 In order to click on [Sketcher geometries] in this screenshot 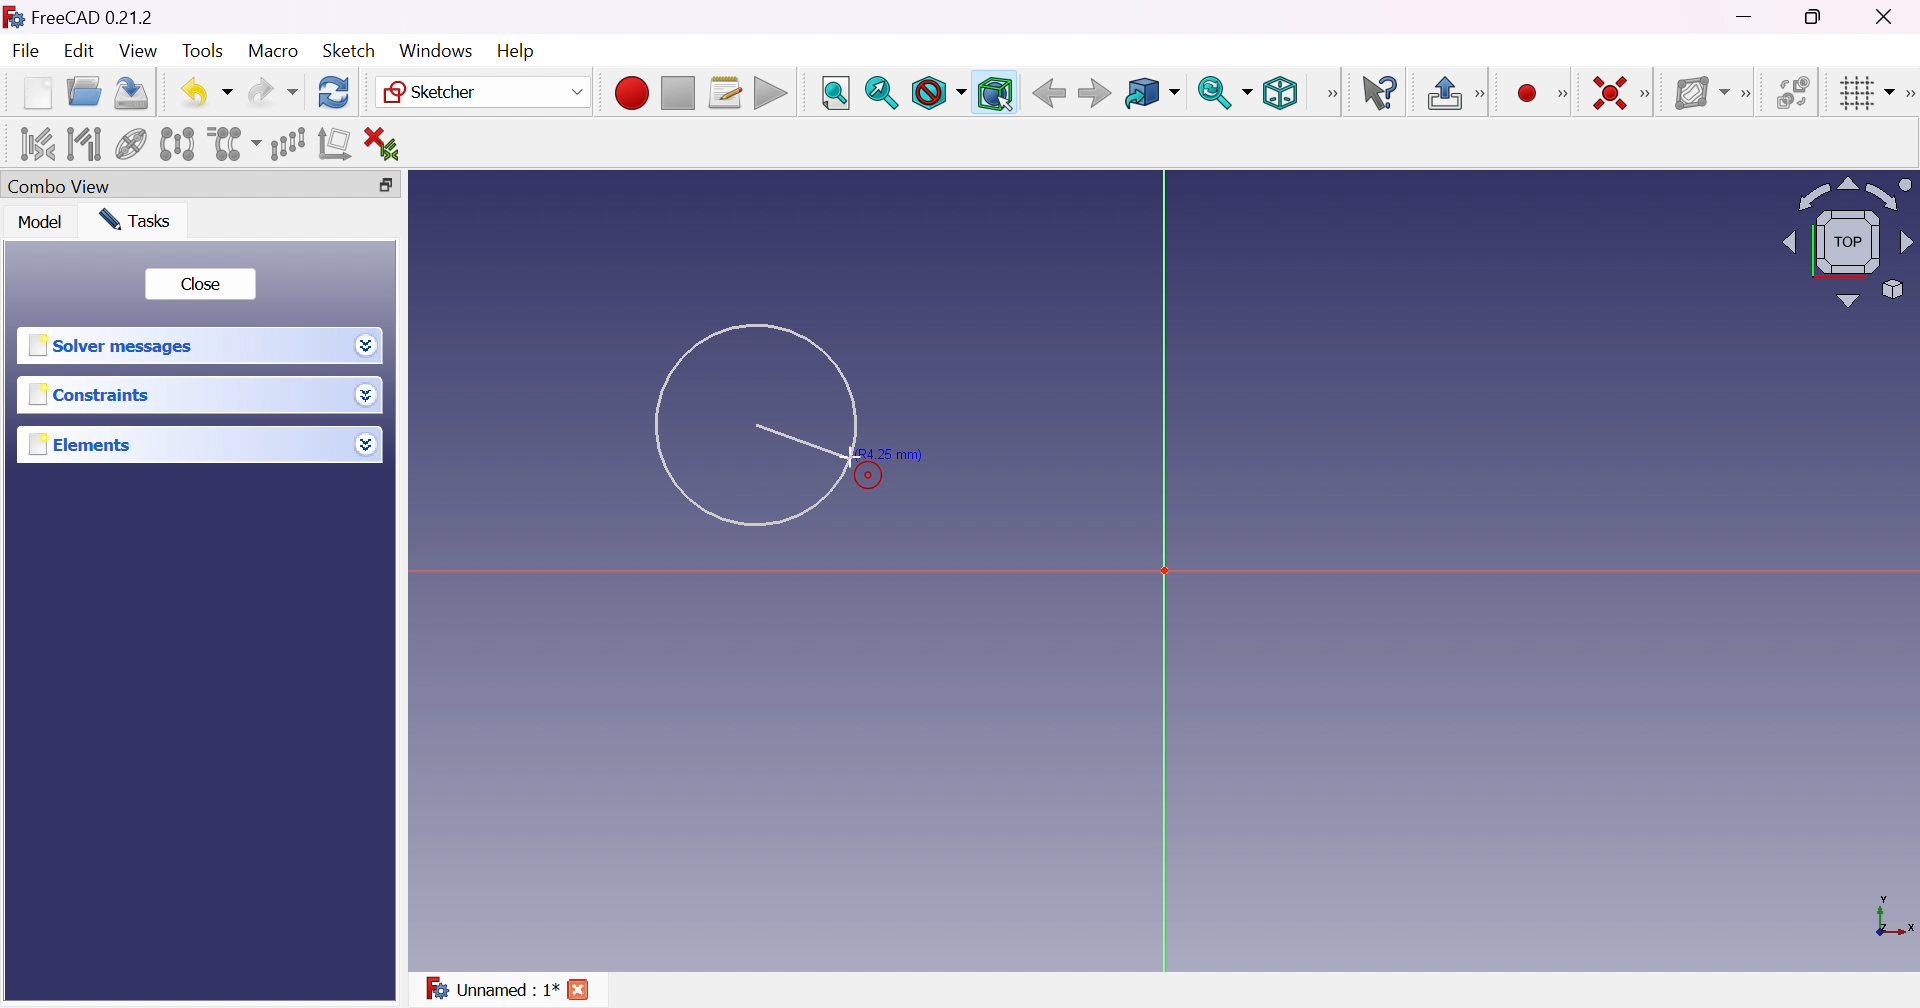, I will do `click(1568, 94)`.